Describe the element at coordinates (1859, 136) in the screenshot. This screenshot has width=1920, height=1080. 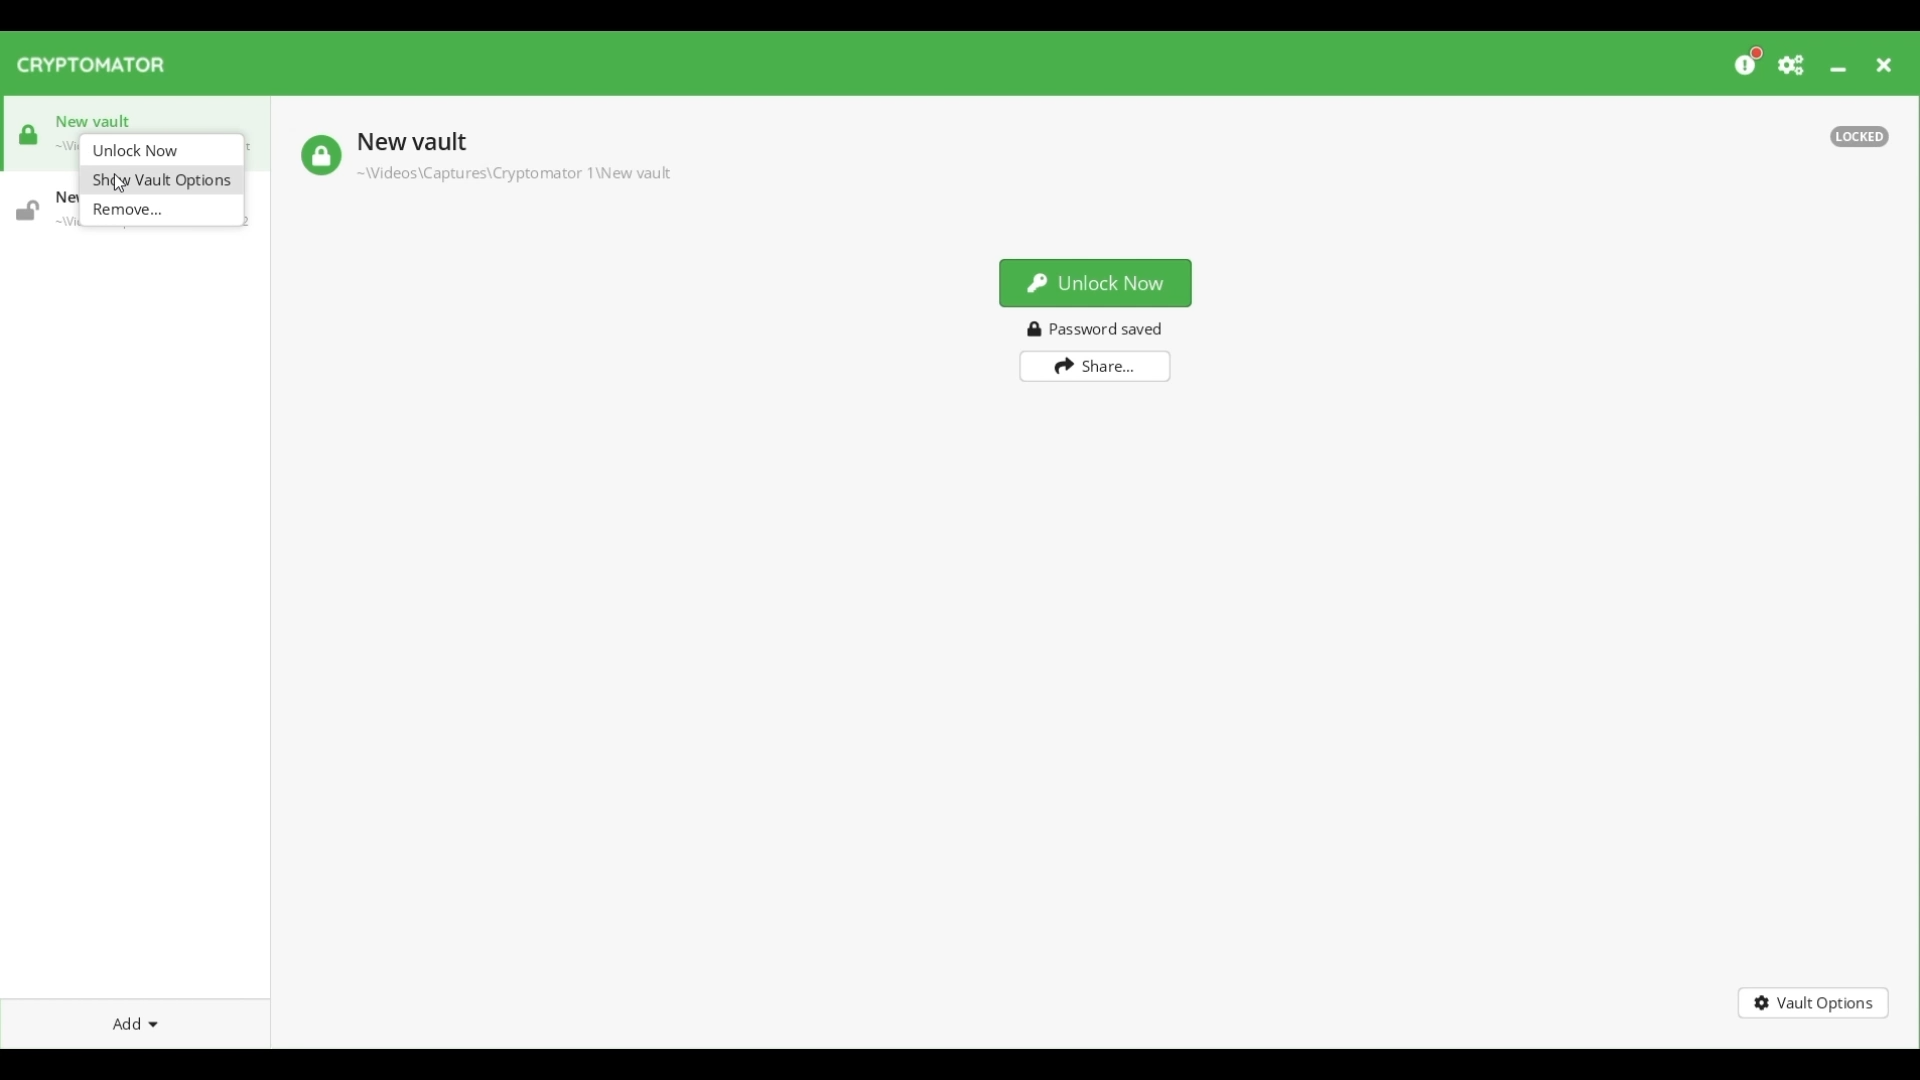
I see `Status of selected vault` at that location.